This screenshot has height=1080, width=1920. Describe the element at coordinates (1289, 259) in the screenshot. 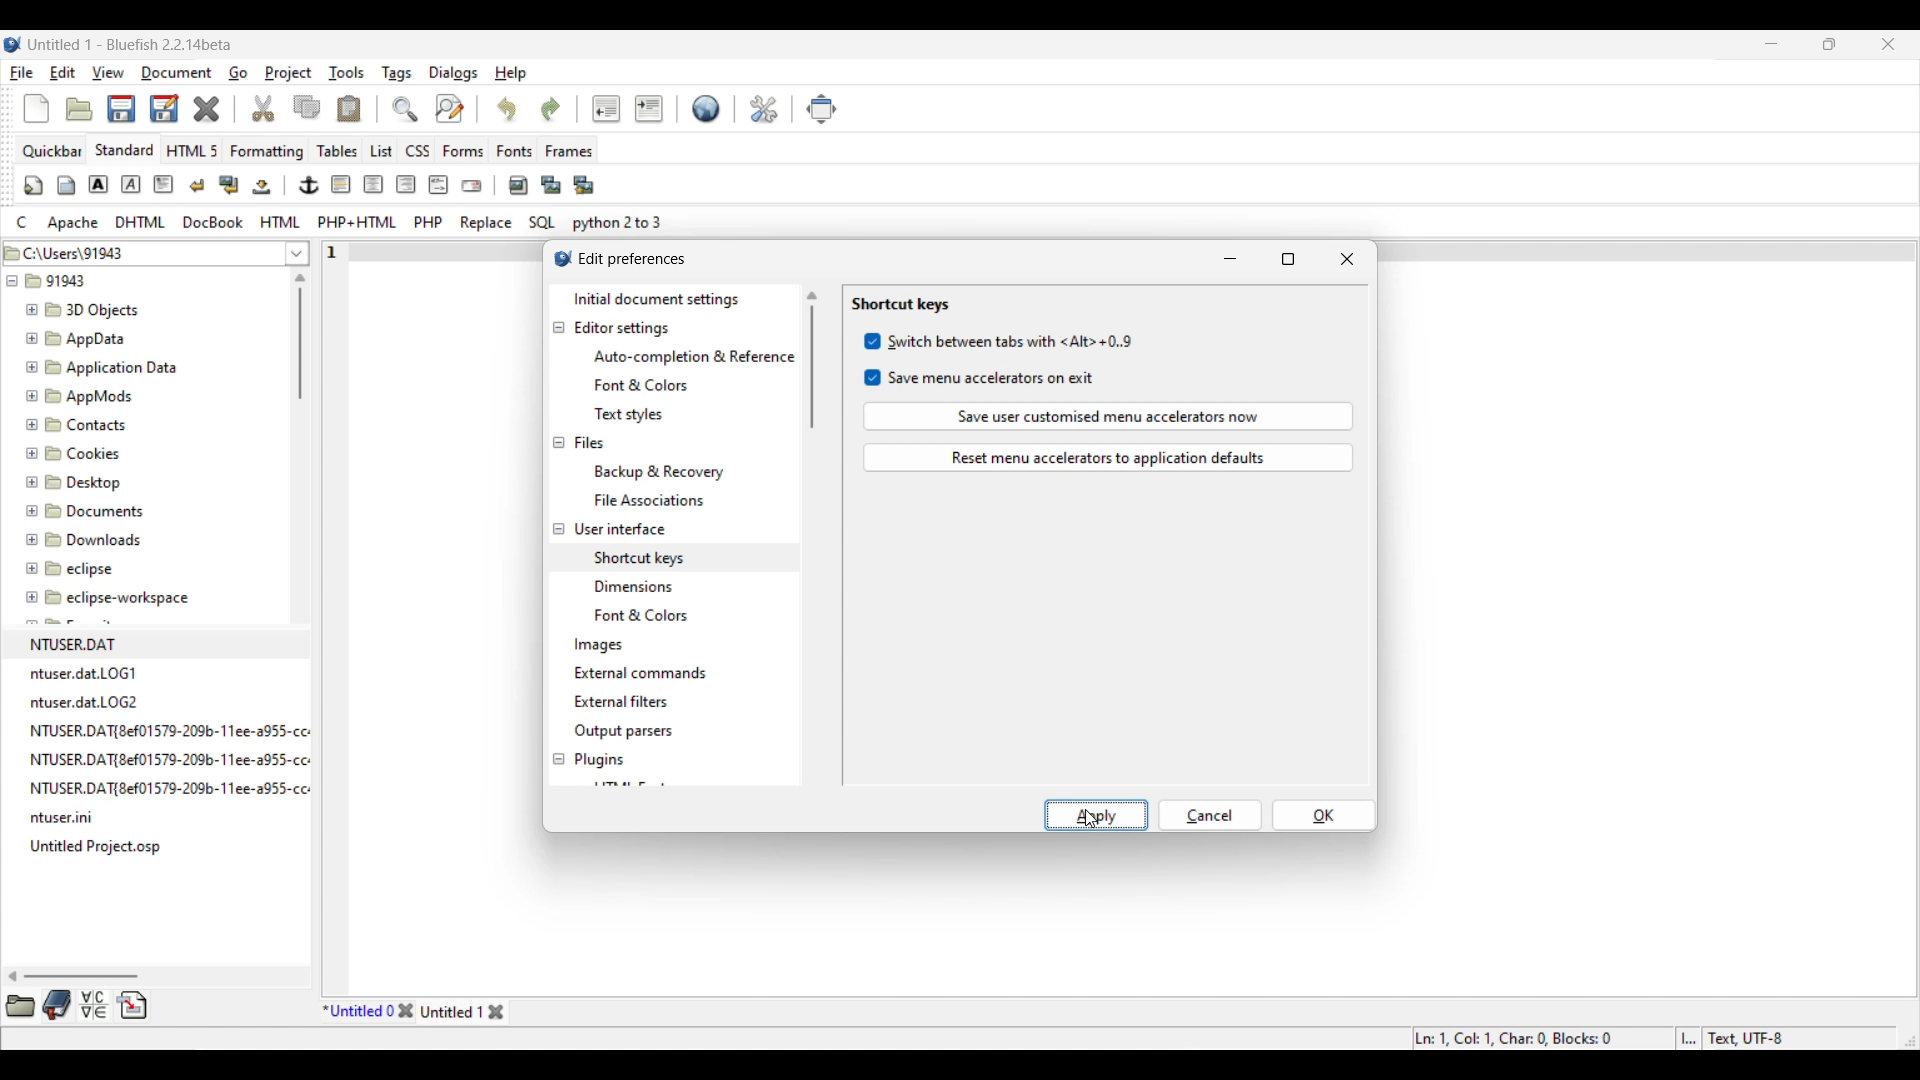

I see `Maximize` at that location.